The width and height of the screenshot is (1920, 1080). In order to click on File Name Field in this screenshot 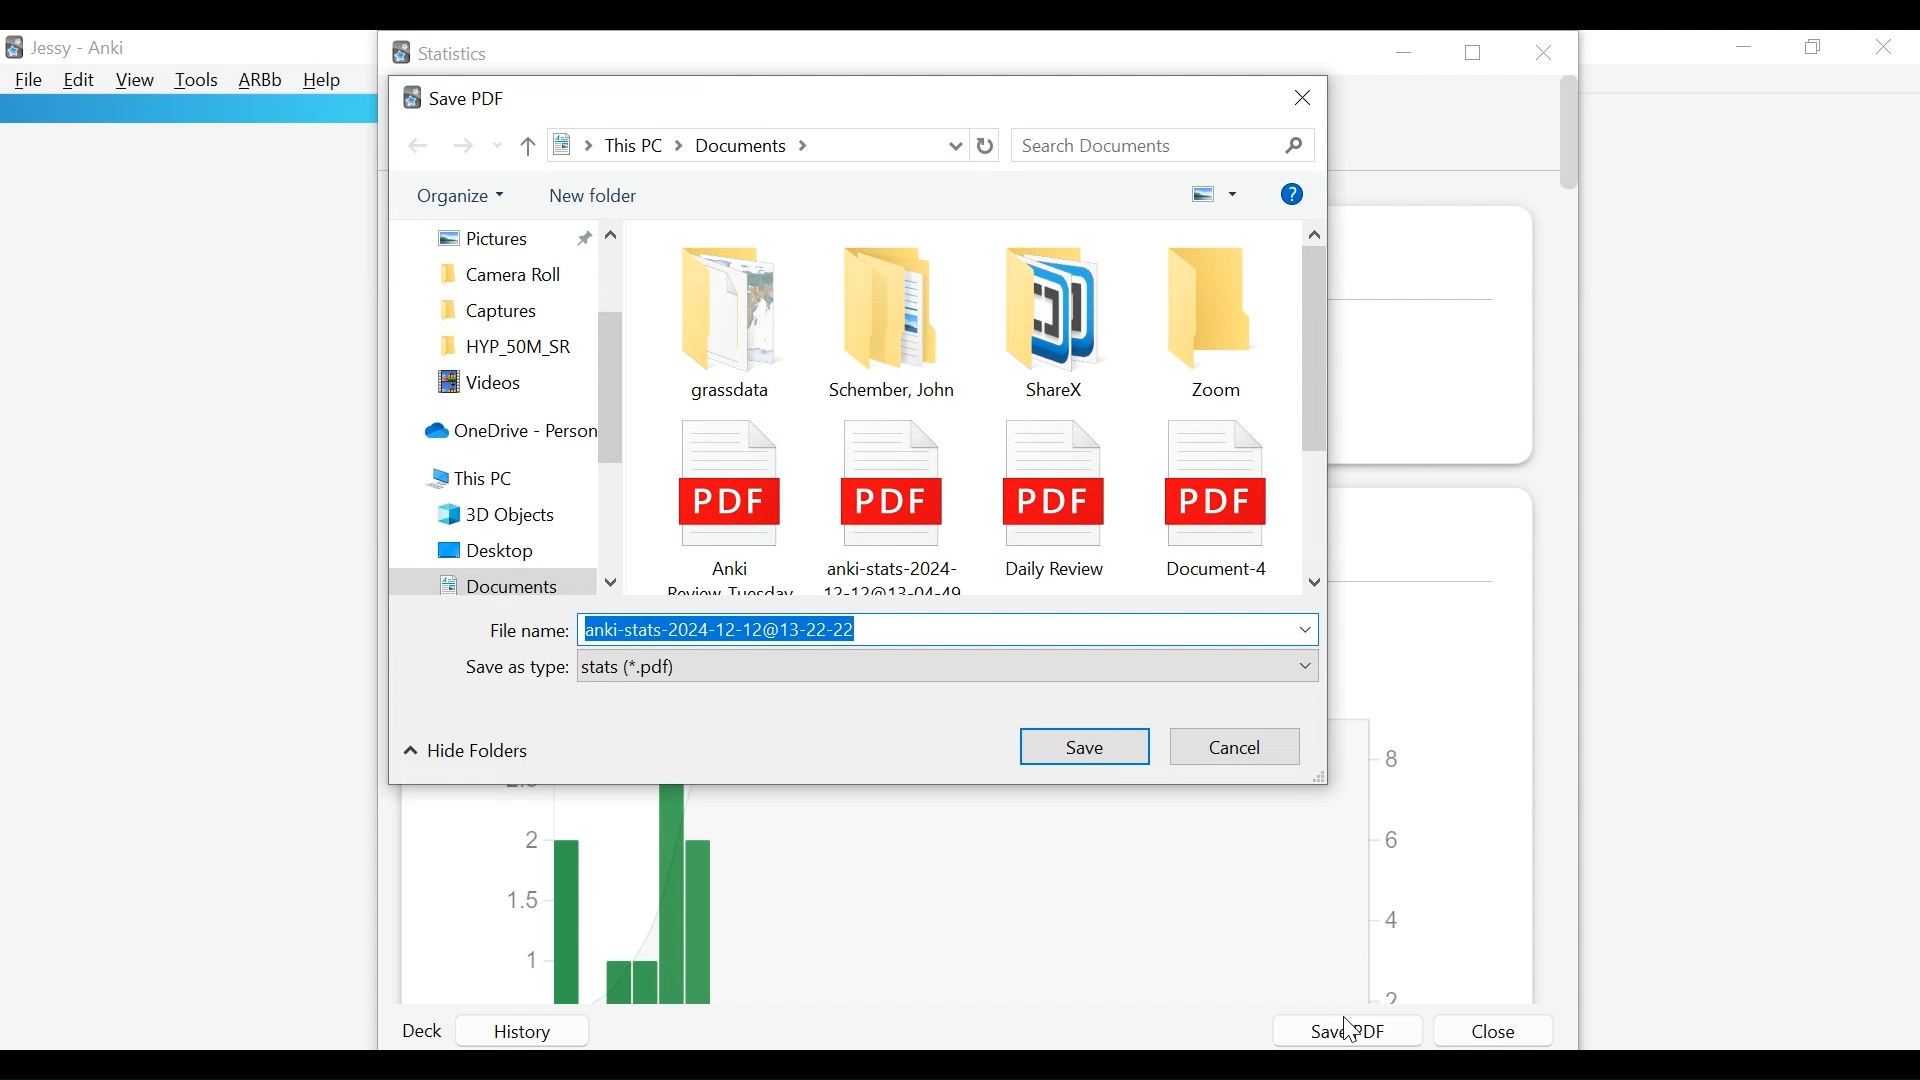, I will do `click(946, 630)`.